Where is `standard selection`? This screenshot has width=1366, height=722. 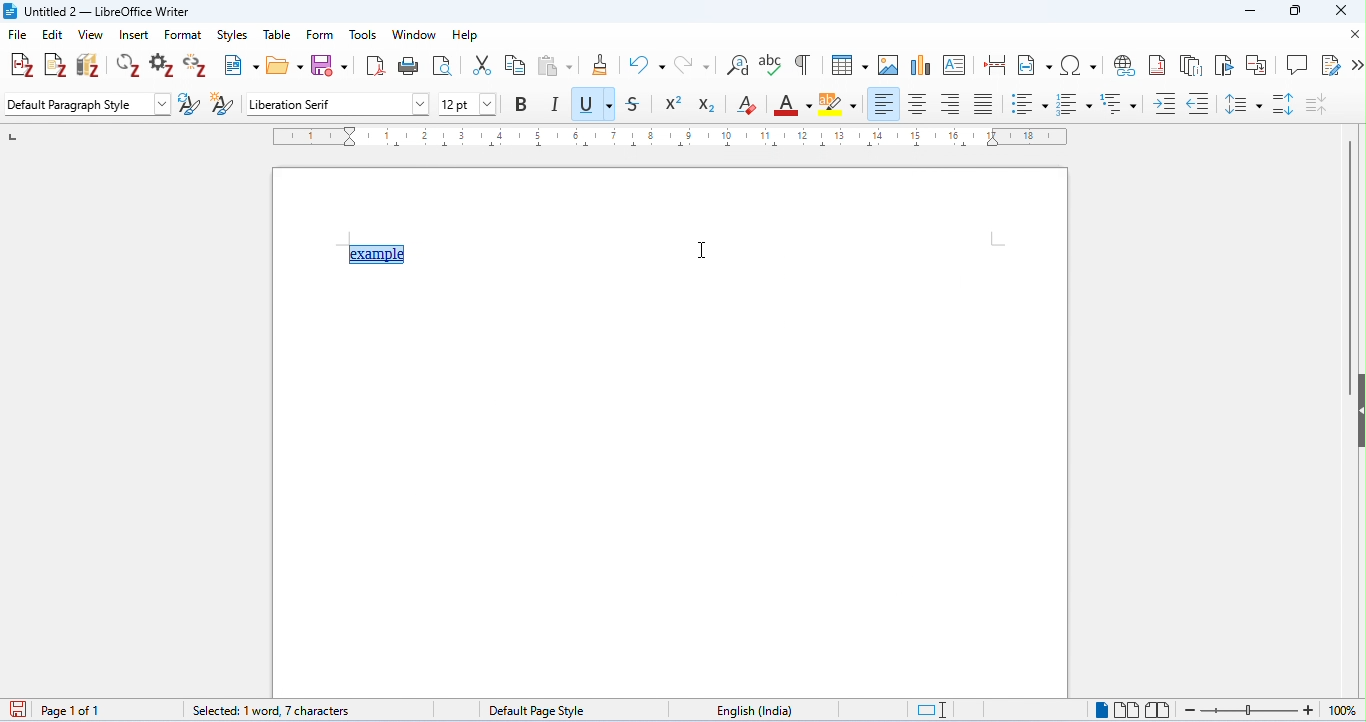 standard selection is located at coordinates (920, 711).